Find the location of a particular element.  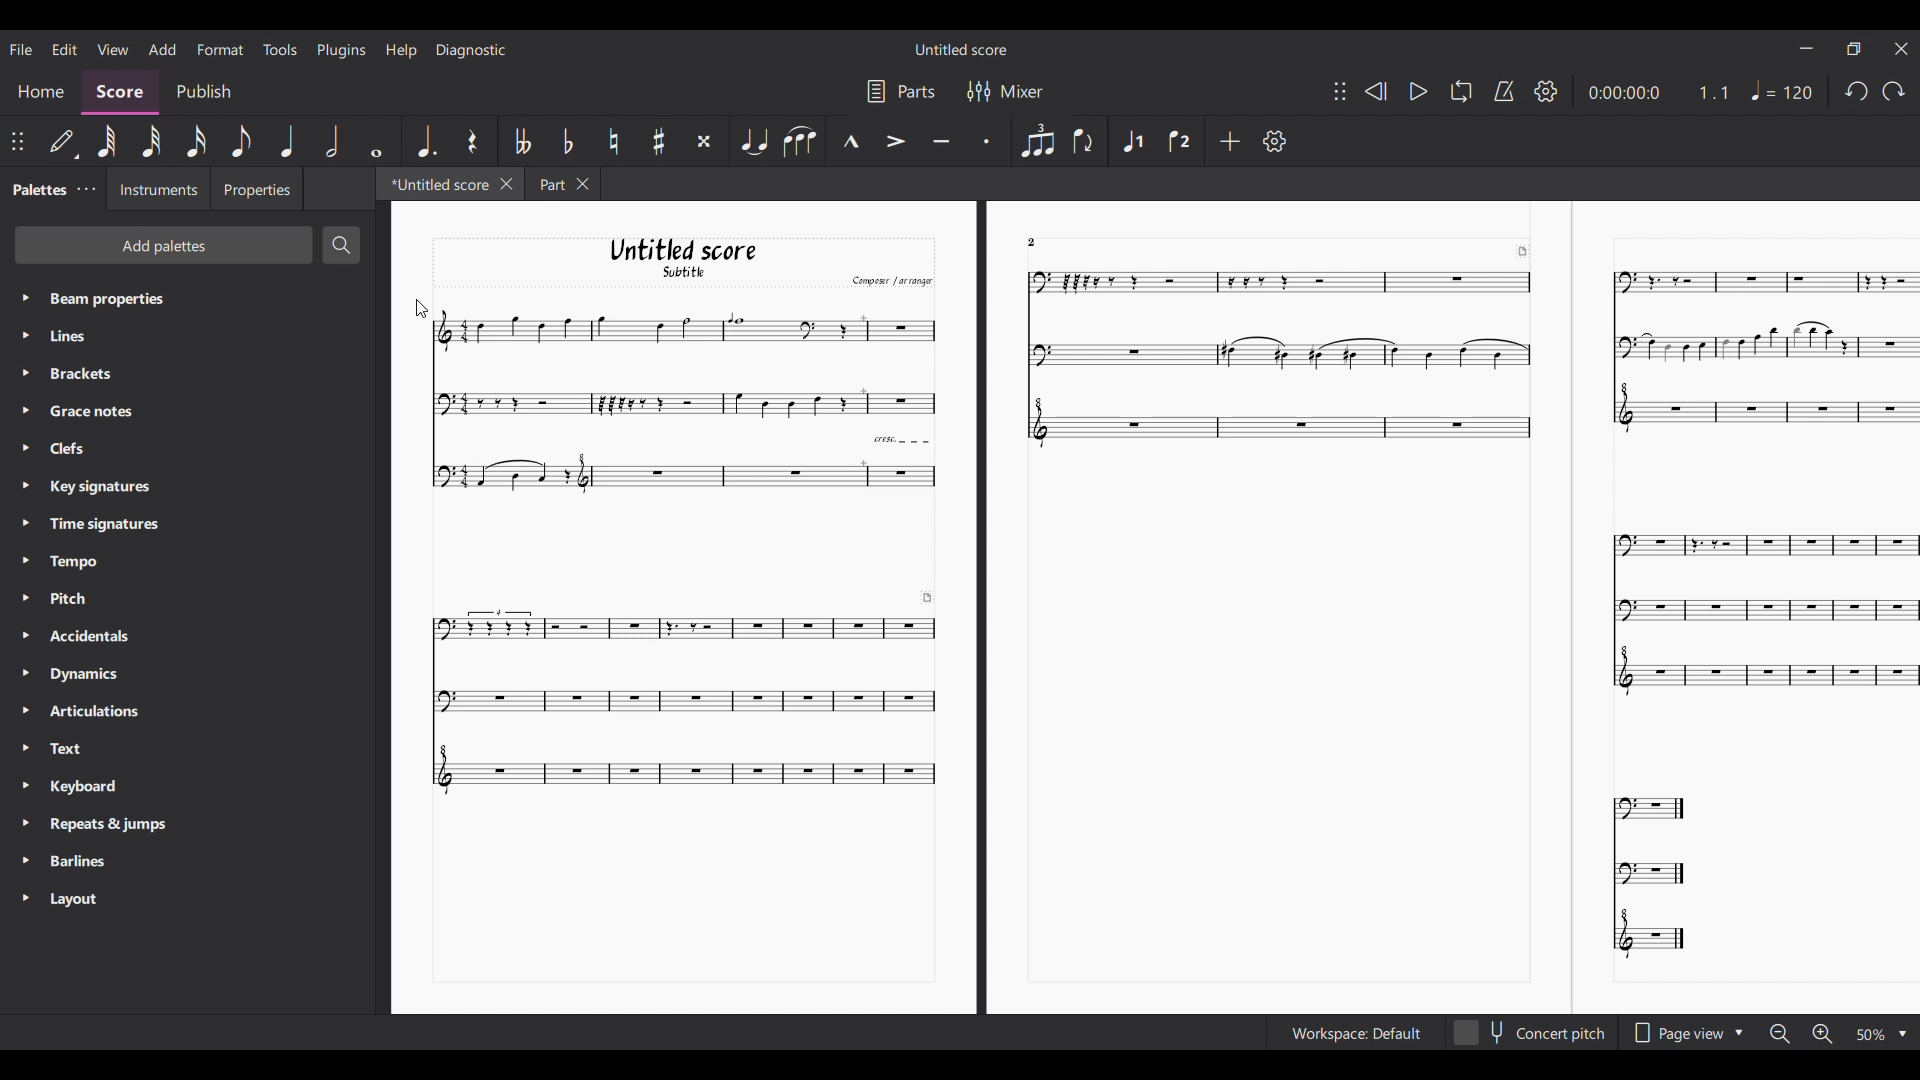

Accent is located at coordinates (895, 141).